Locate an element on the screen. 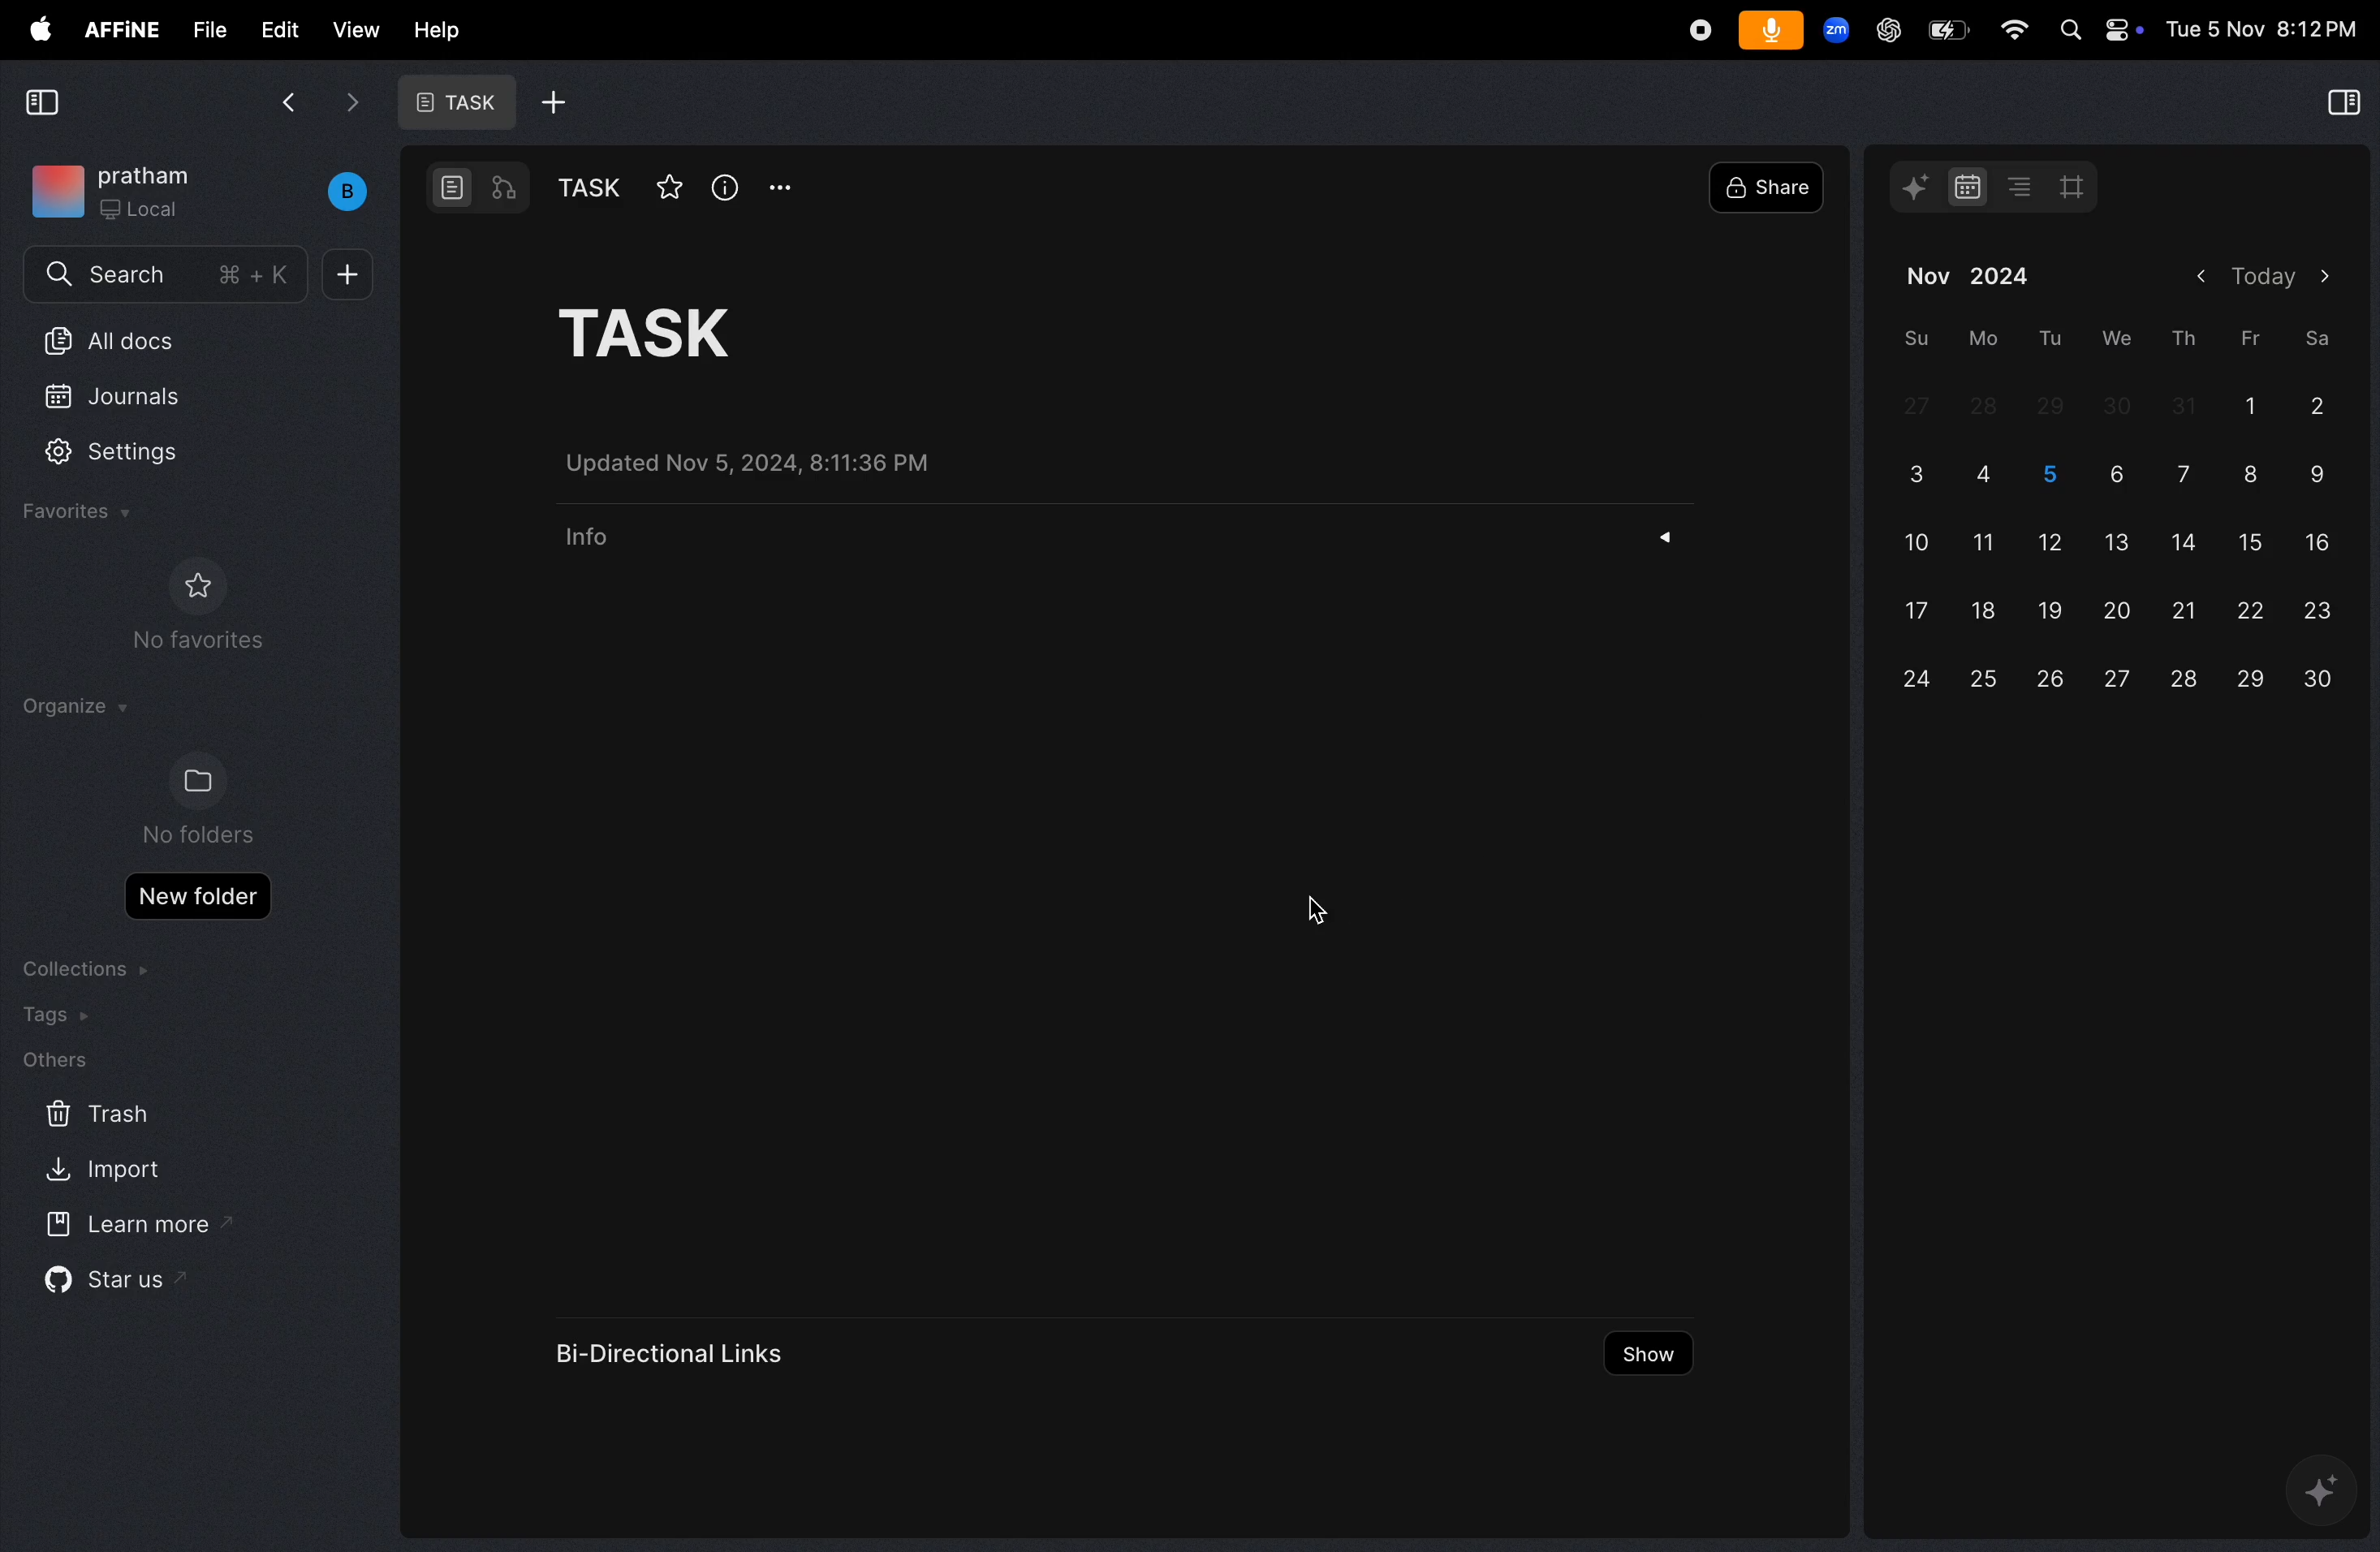 This screenshot has width=2380, height=1552. task is located at coordinates (451, 102).